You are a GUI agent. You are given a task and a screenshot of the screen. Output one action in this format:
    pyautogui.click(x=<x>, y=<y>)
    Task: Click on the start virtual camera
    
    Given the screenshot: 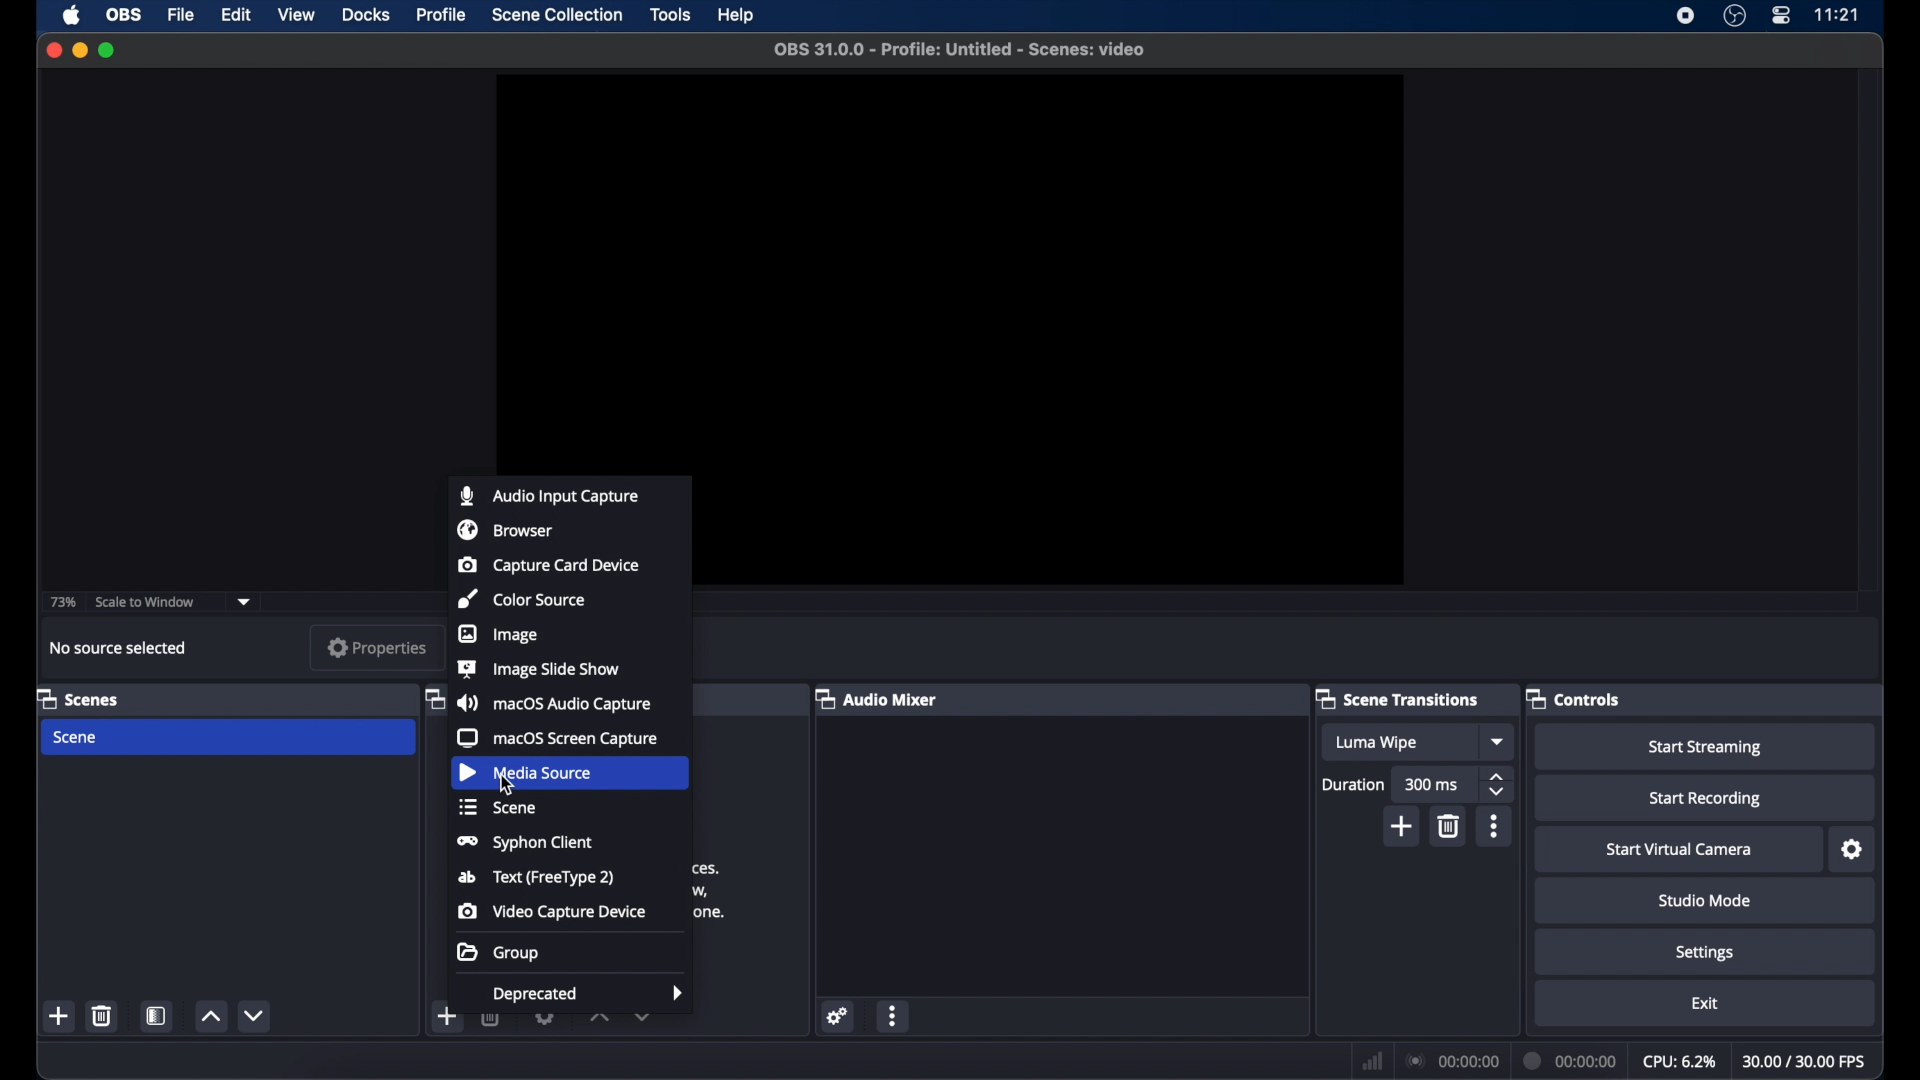 What is the action you would take?
    pyautogui.click(x=1681, y=850)
    